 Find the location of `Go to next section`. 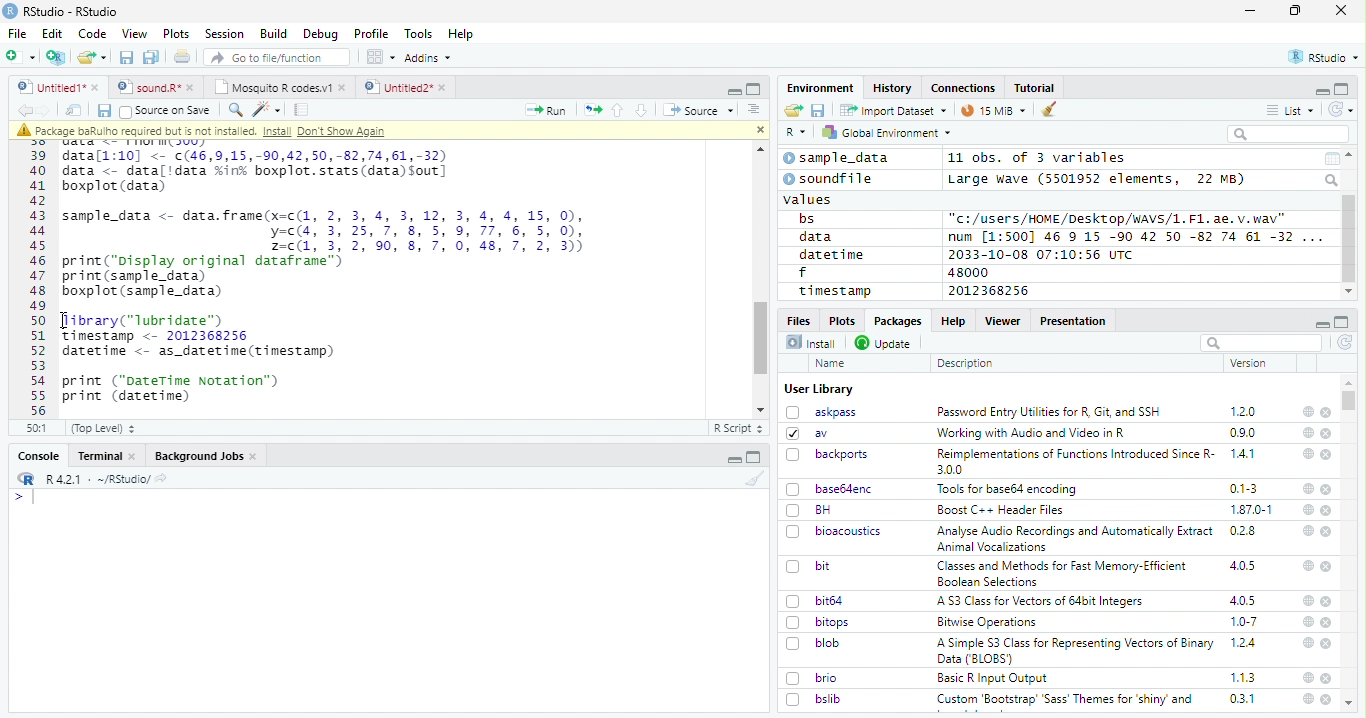

Go to next section is located at coordinates (644, 110).